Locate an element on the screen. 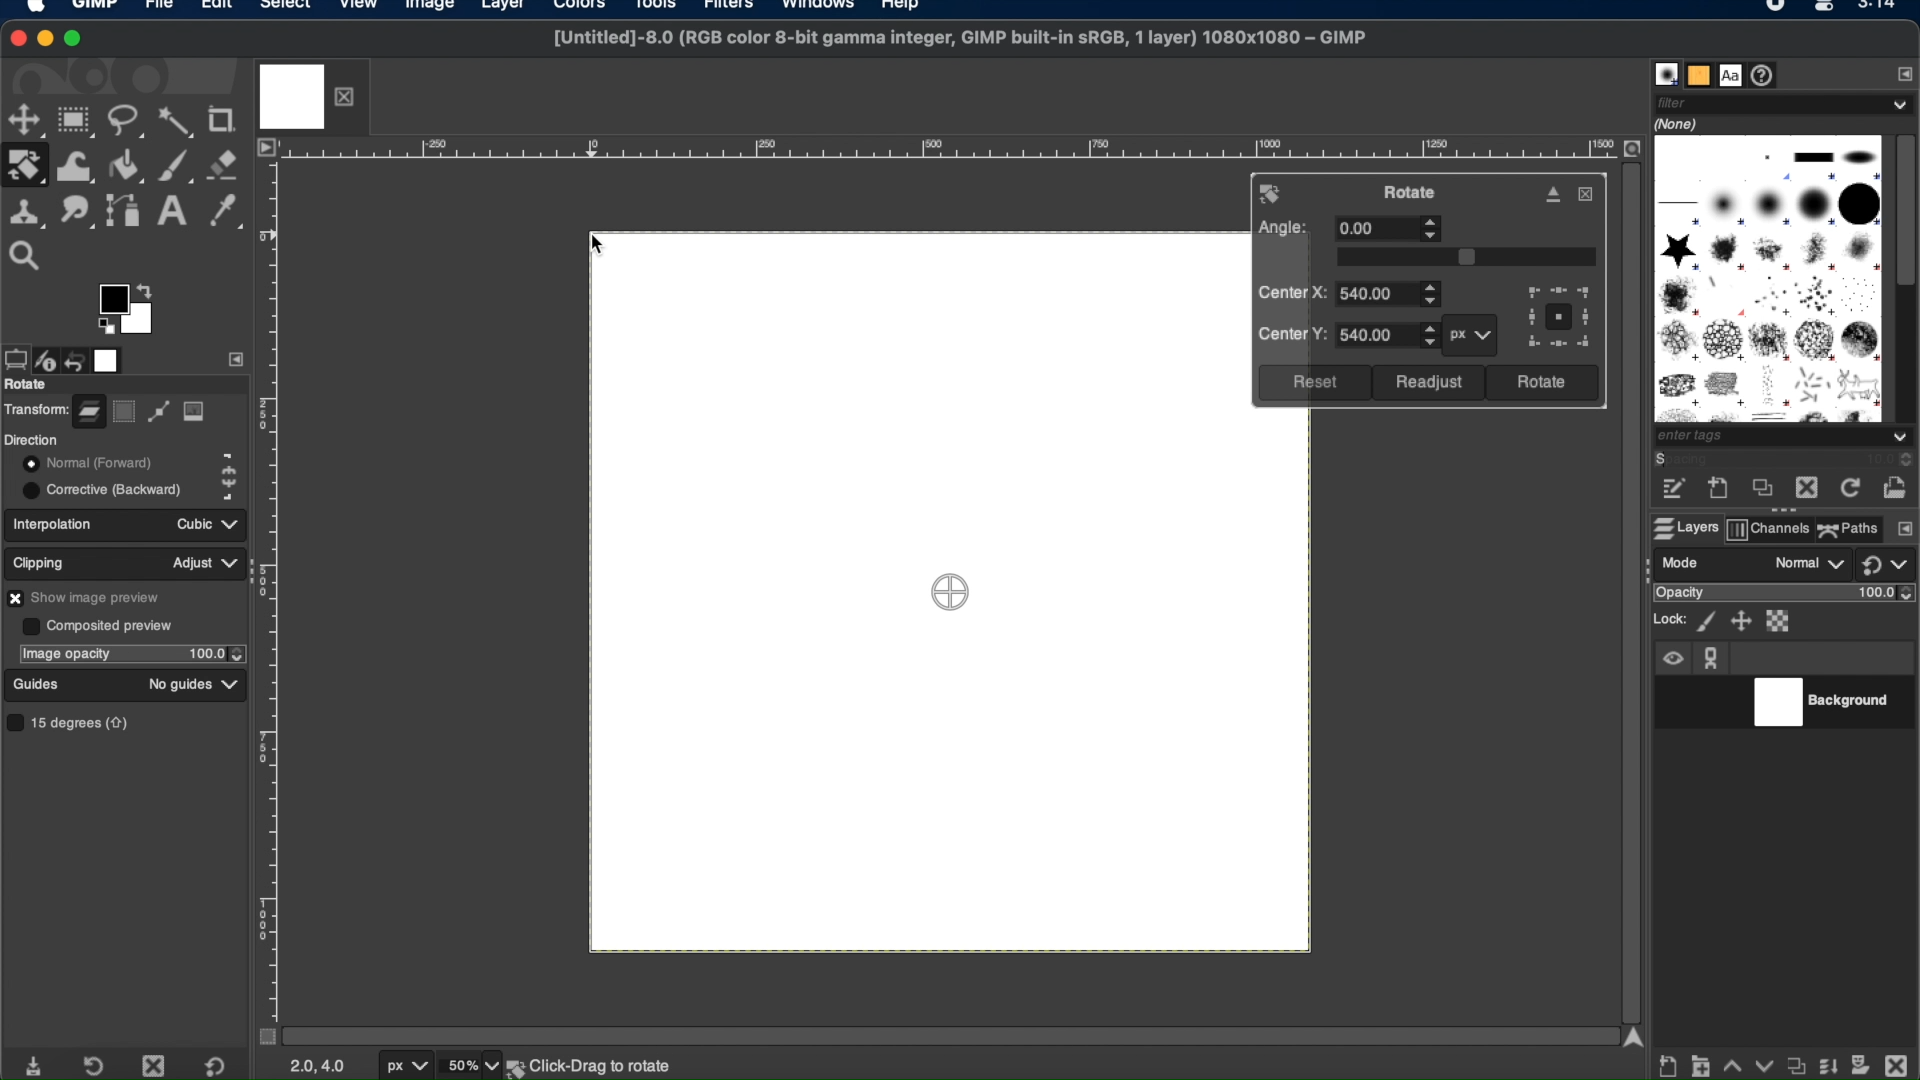  guides dropdown is located at coordinates (232, 685).